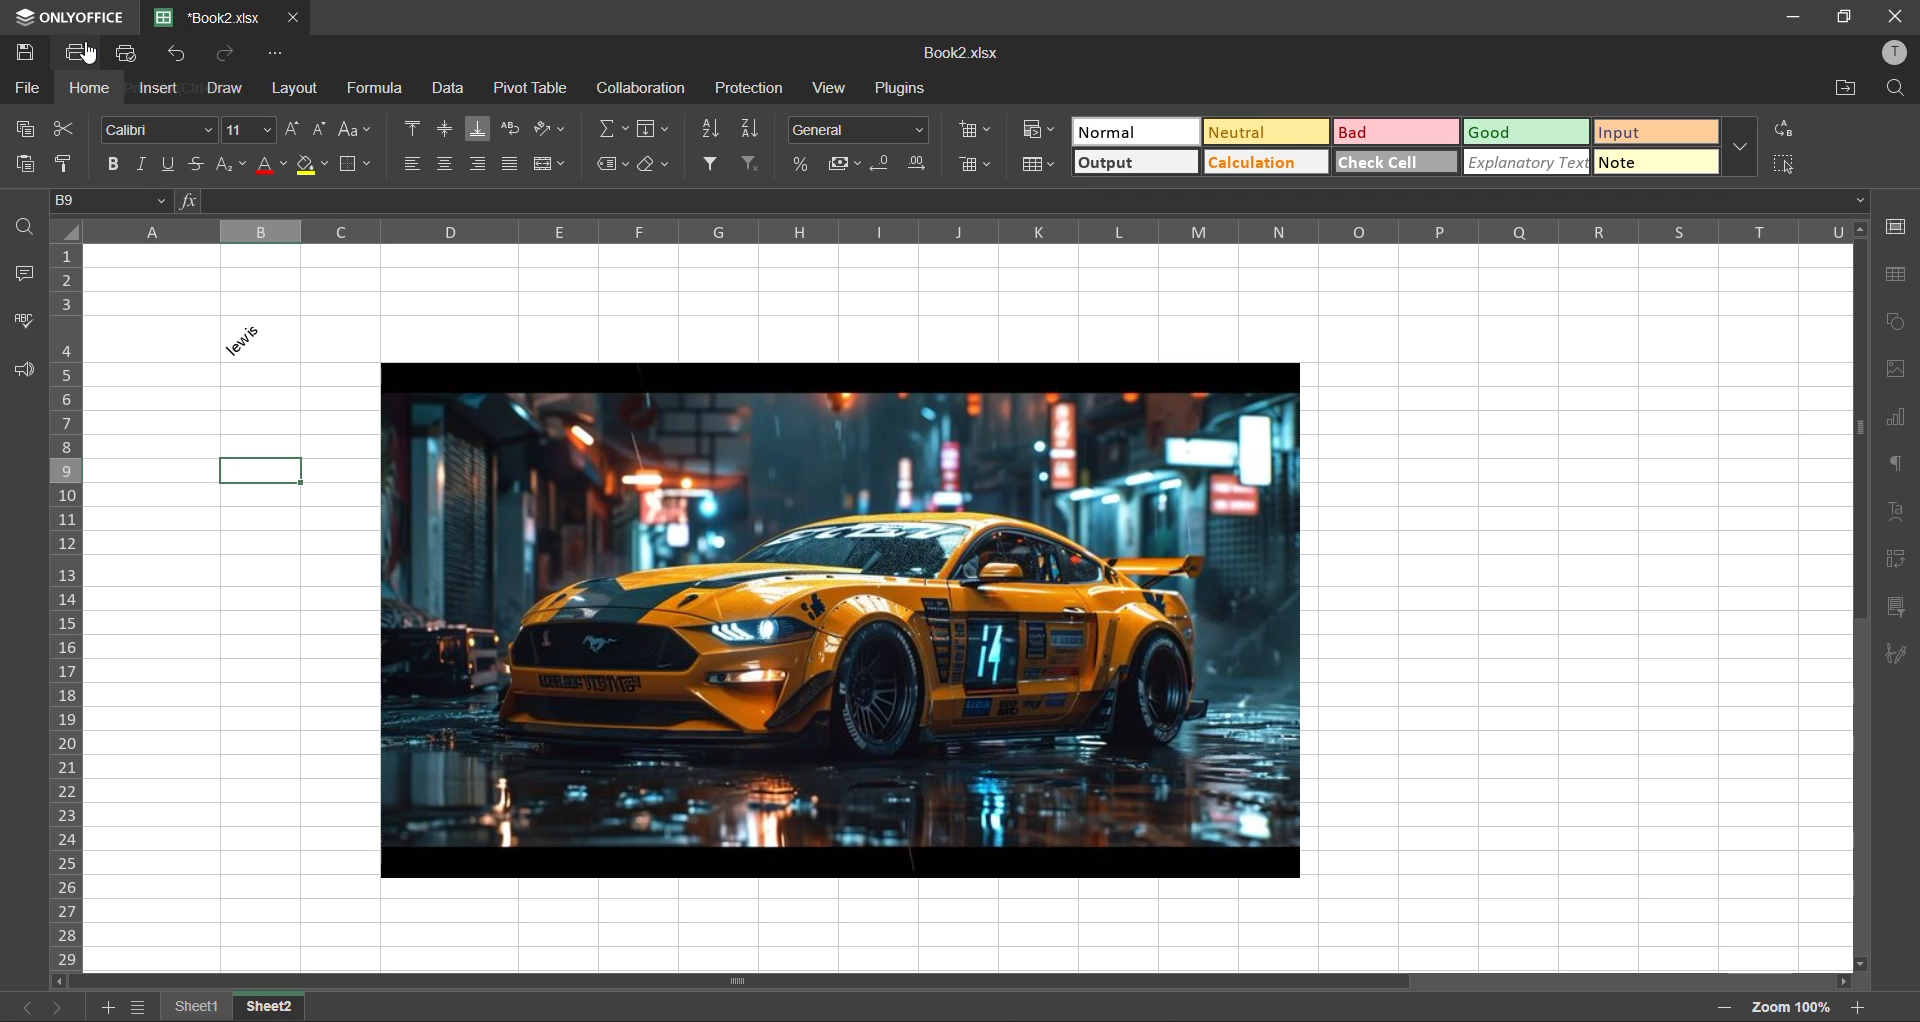  What do you see at coordinates (232, 55) in the screenshot?
I see `redo` at bounding box center [232, 55].